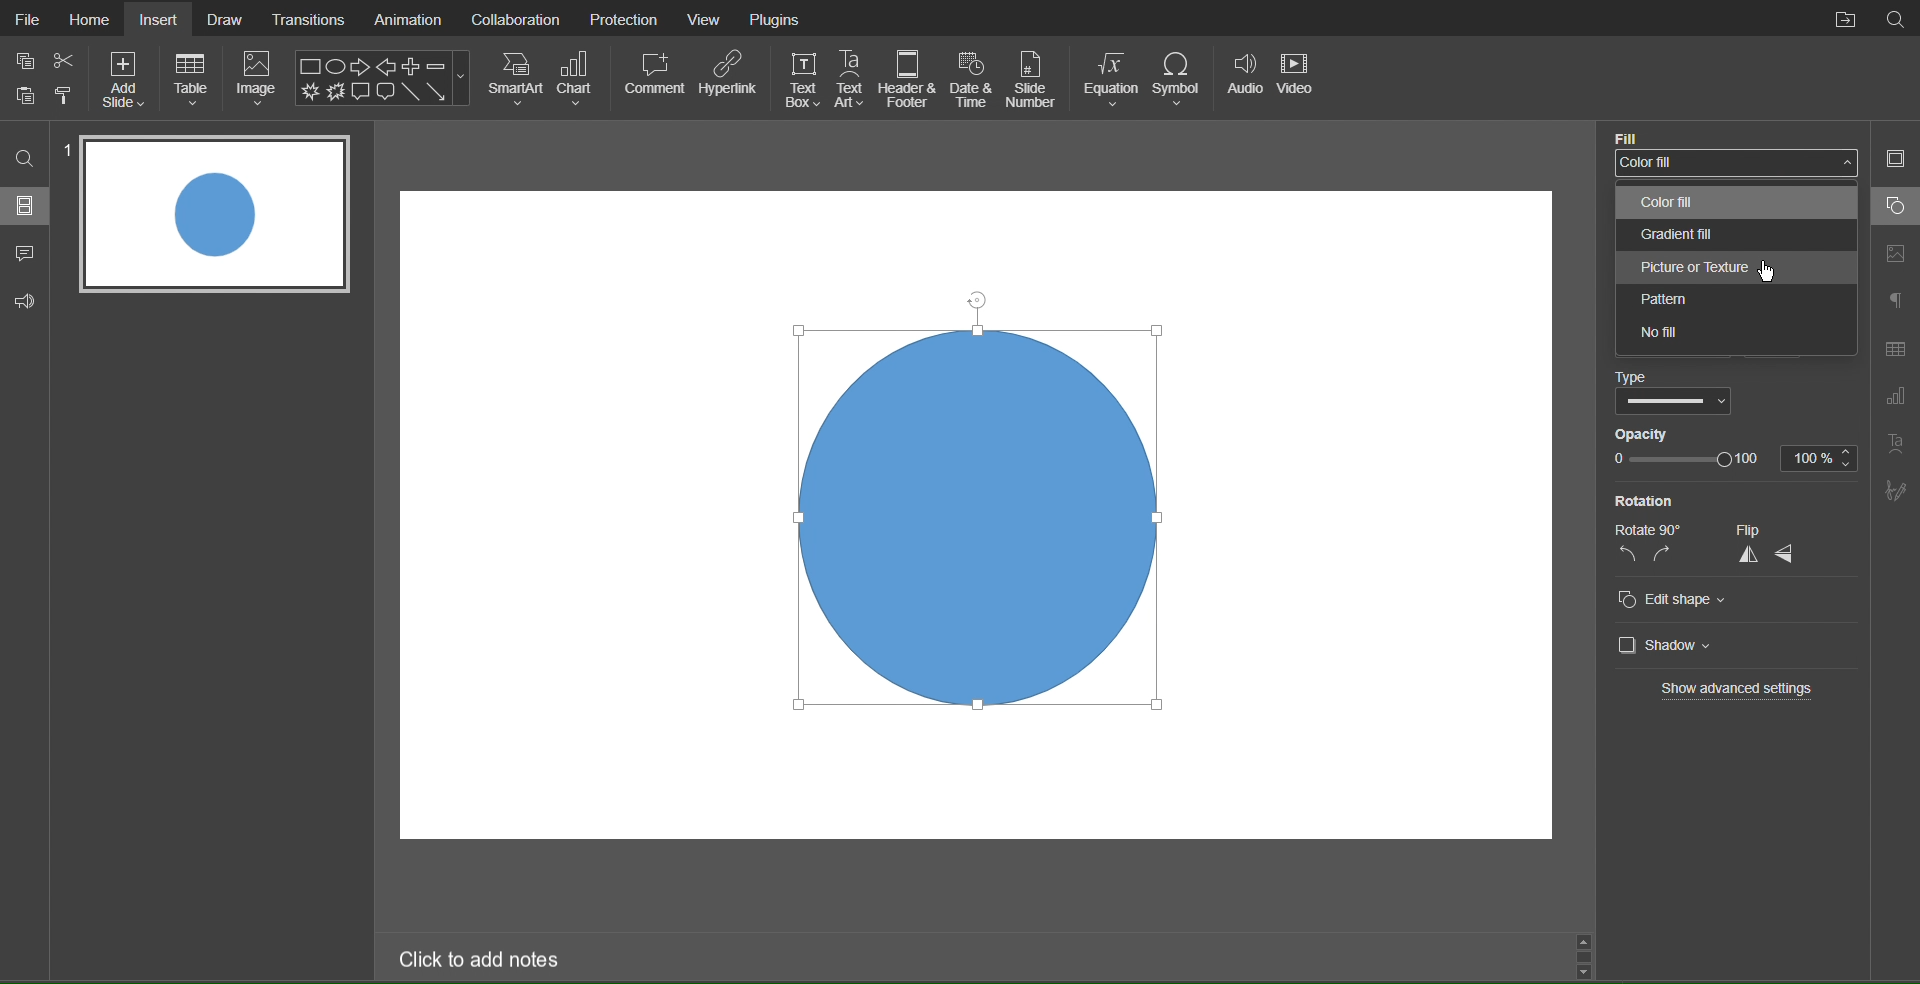 This screenshot has width=1920, height=984. I want to click on Equation, so click(1111, 79).